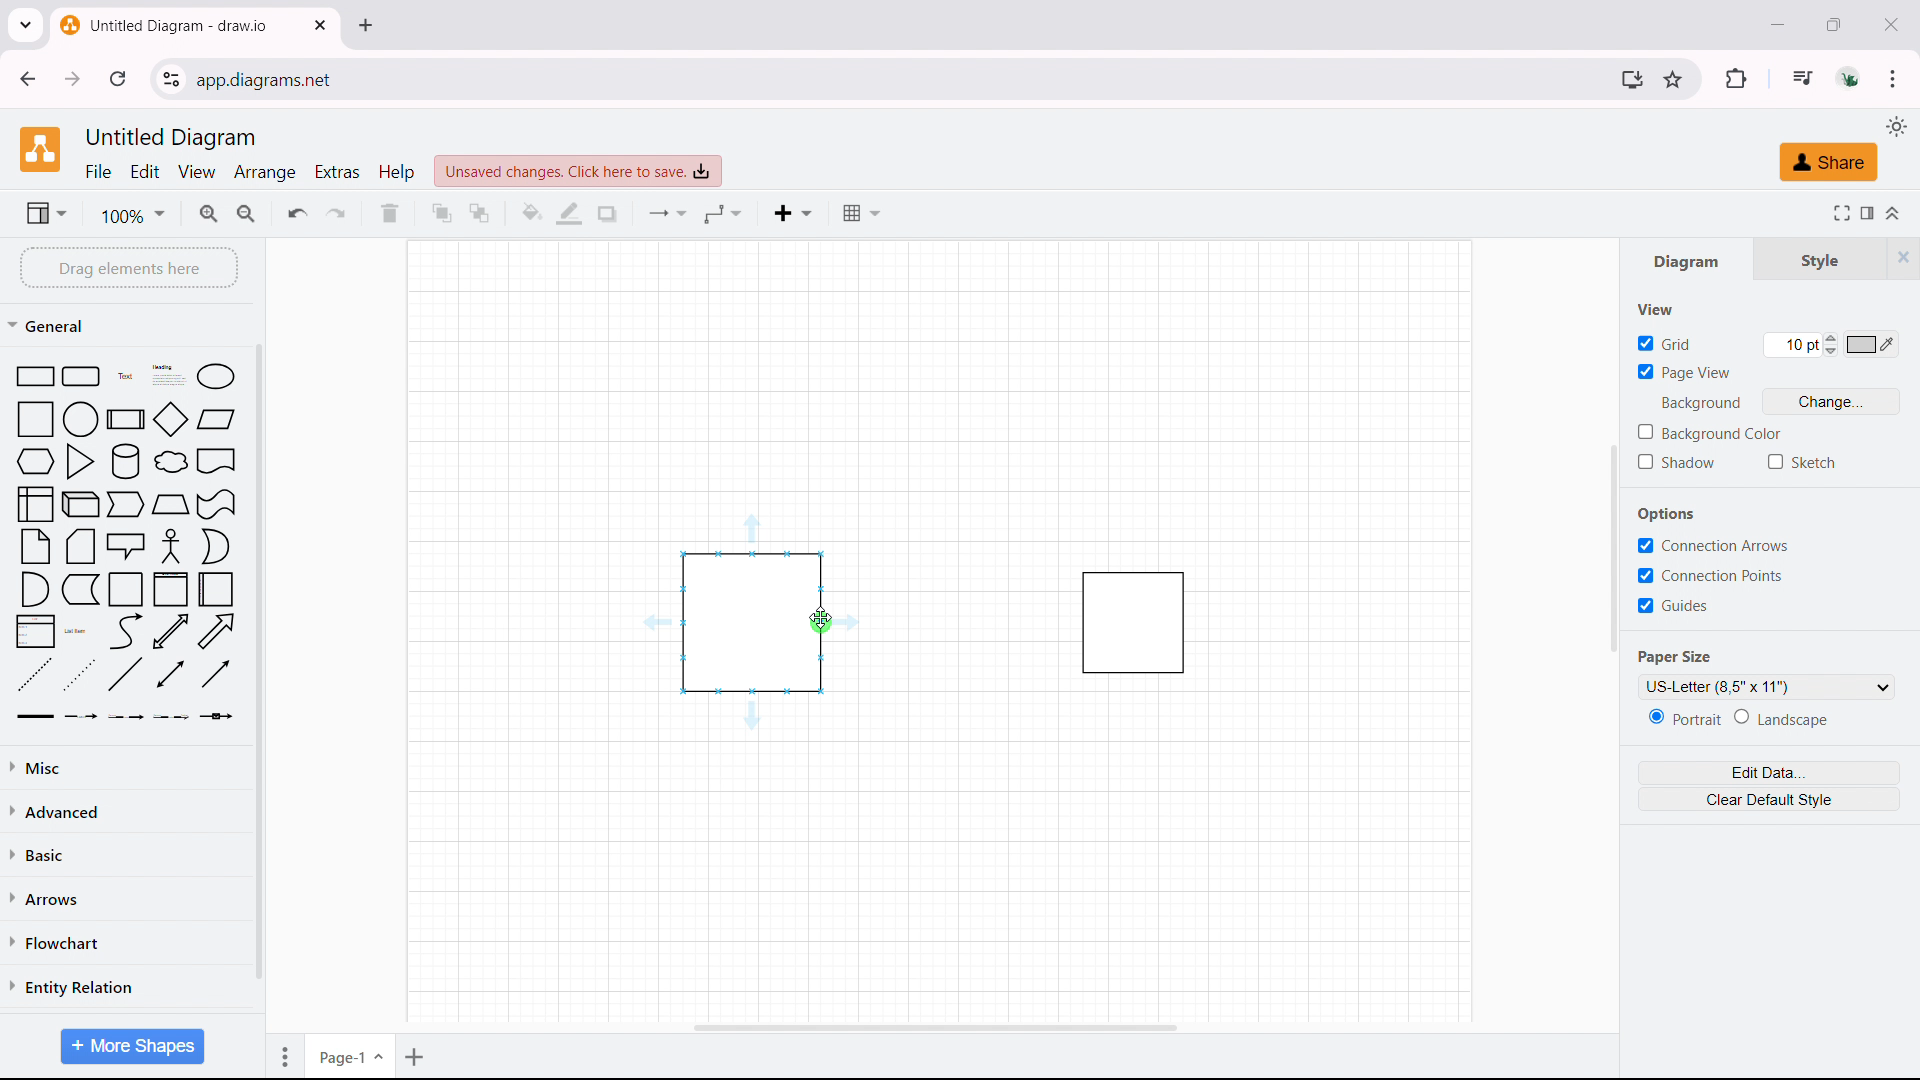 This screenshot has height=1080, width=1920. I want to click on customize and control, so click(1893, 78).